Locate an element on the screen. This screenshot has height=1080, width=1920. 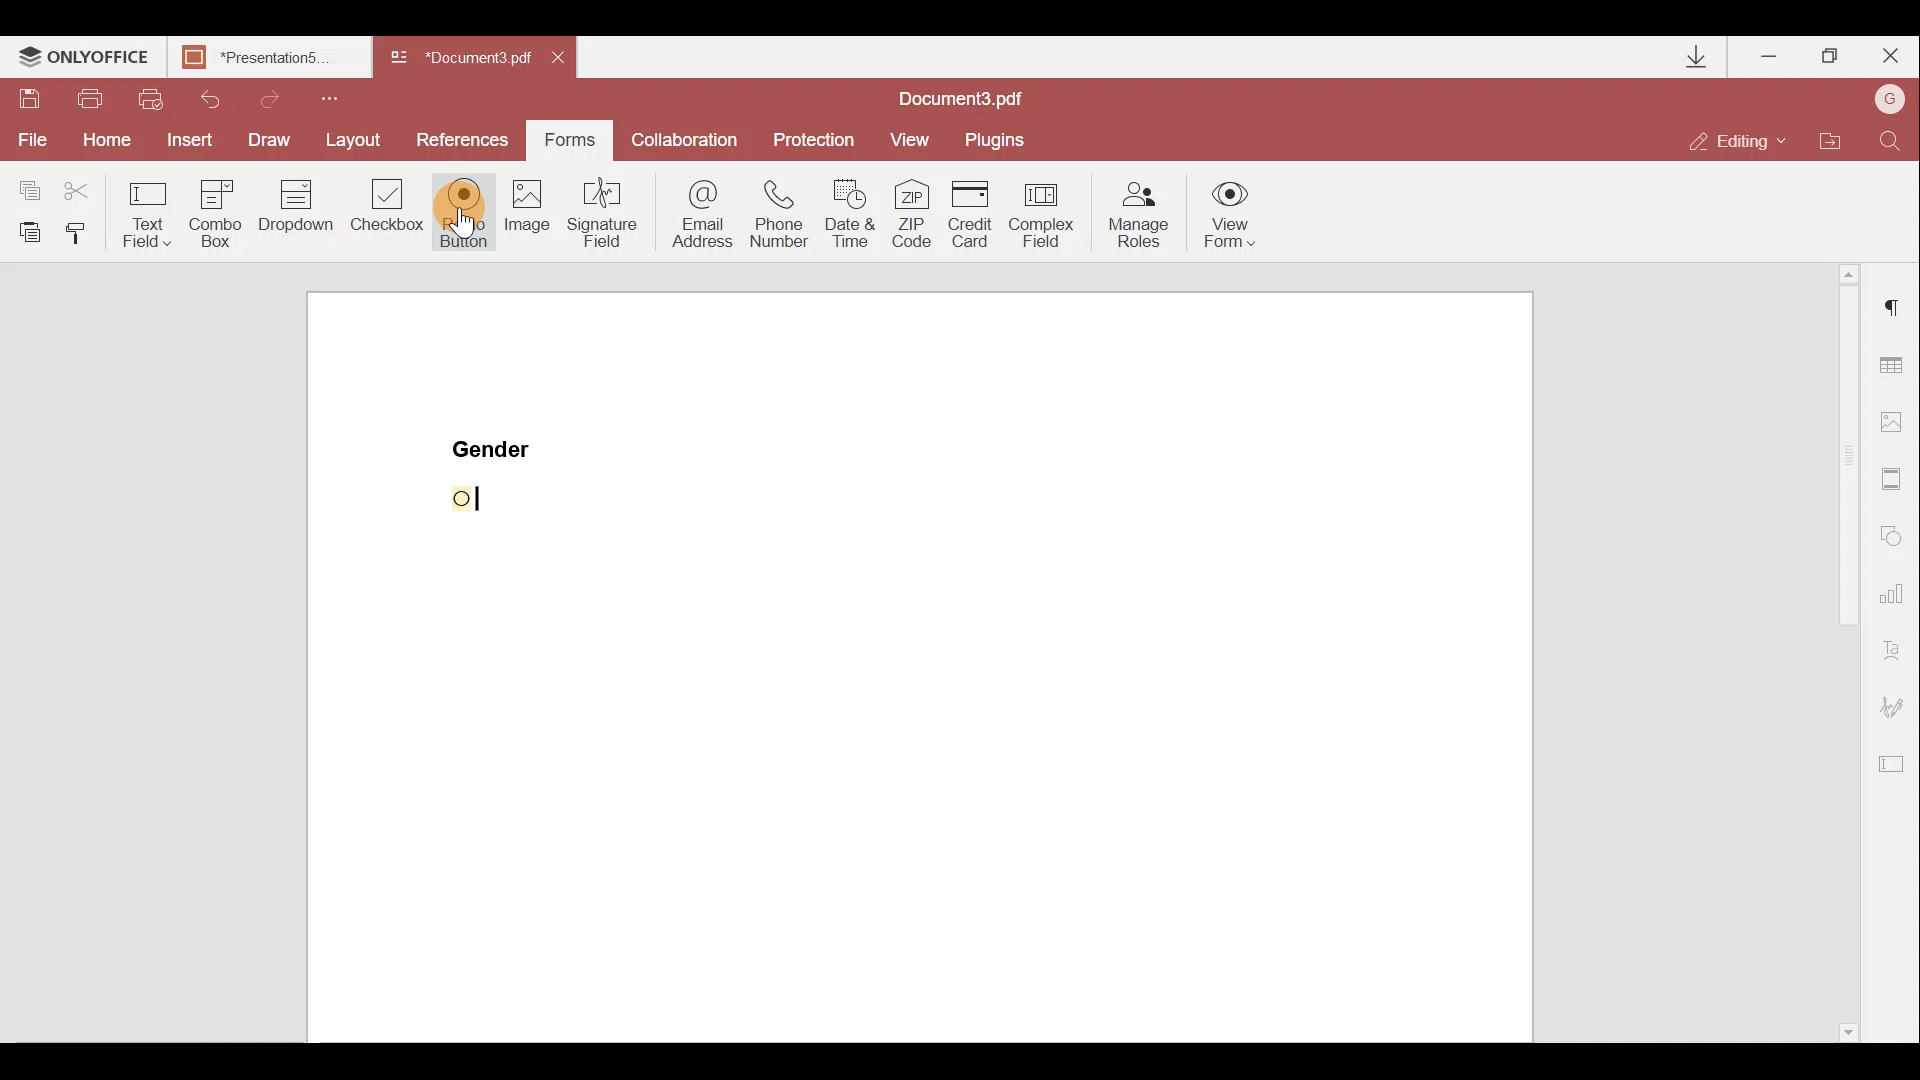
Insert is located at coordinates (187, 142).